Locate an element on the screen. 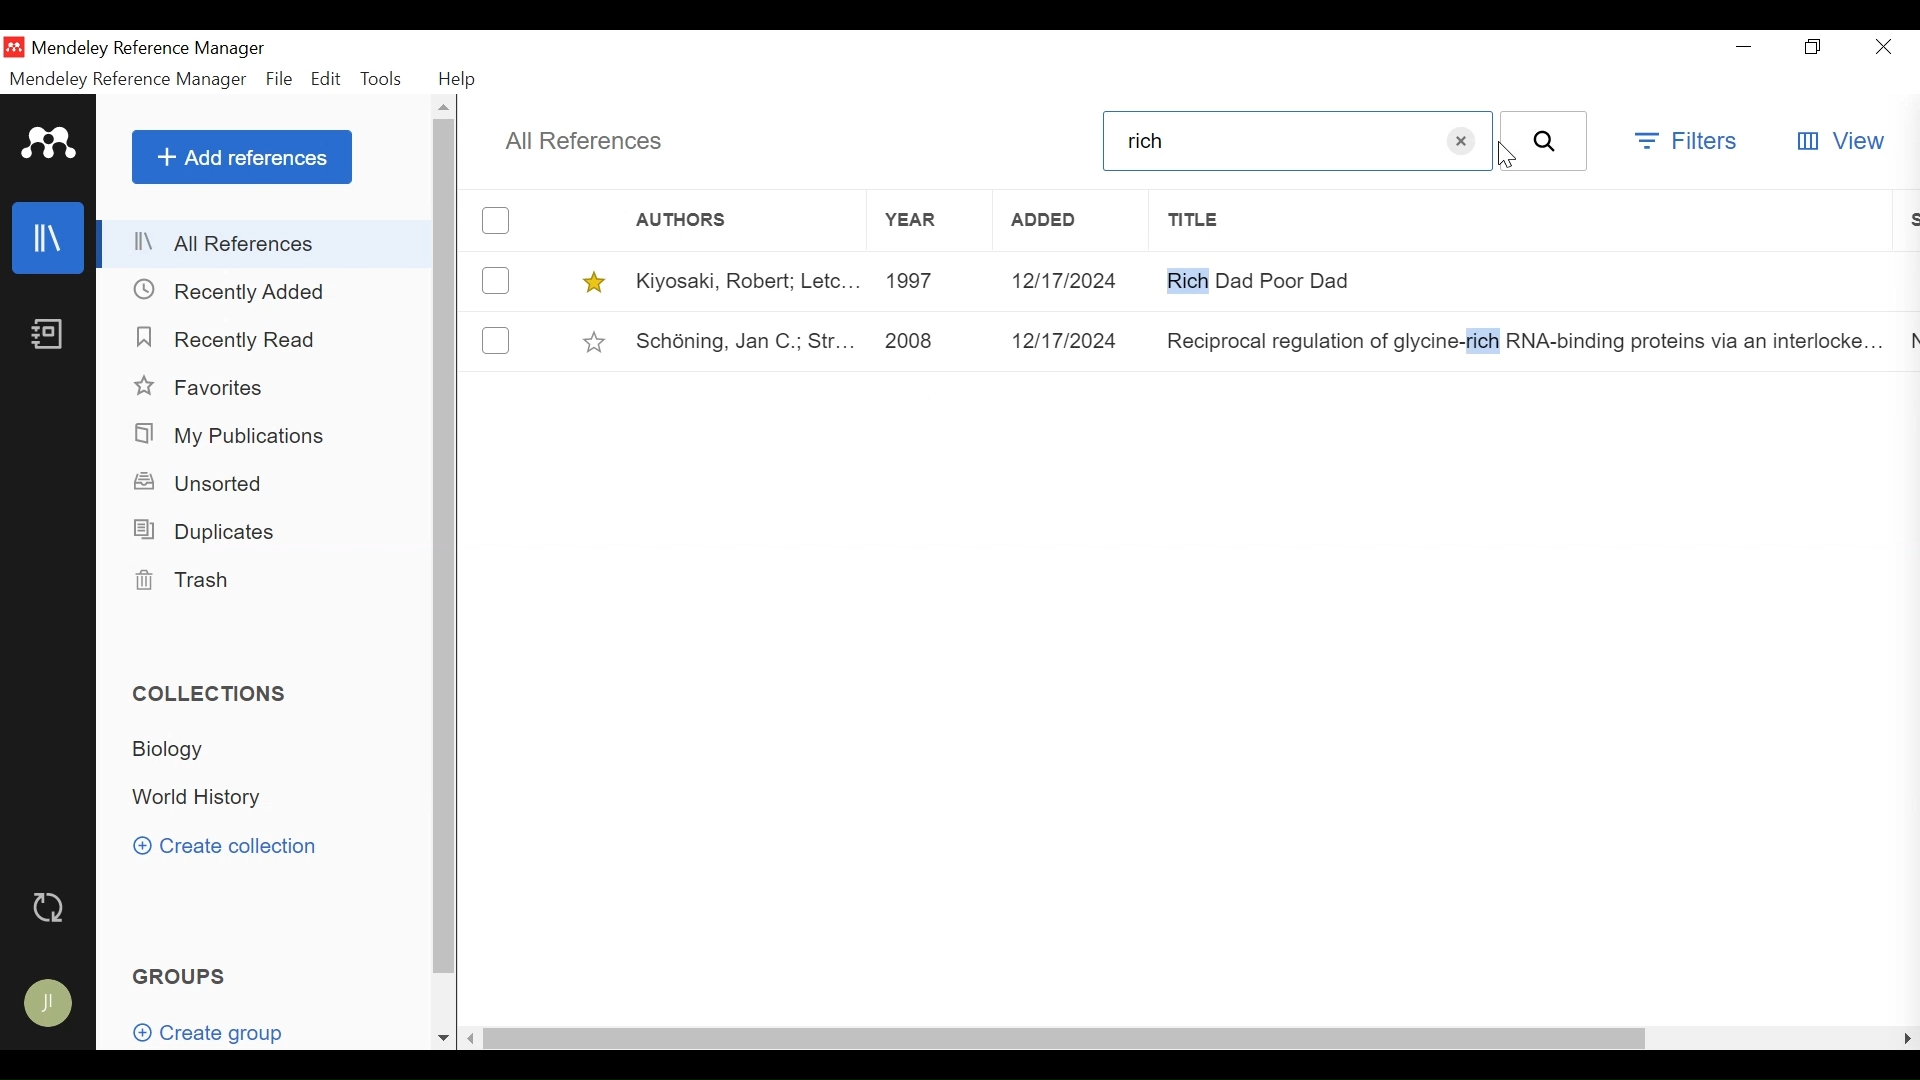 The height and width of the screenshot is (1080, 1920). 2008 is located at coordinates (923, 338).